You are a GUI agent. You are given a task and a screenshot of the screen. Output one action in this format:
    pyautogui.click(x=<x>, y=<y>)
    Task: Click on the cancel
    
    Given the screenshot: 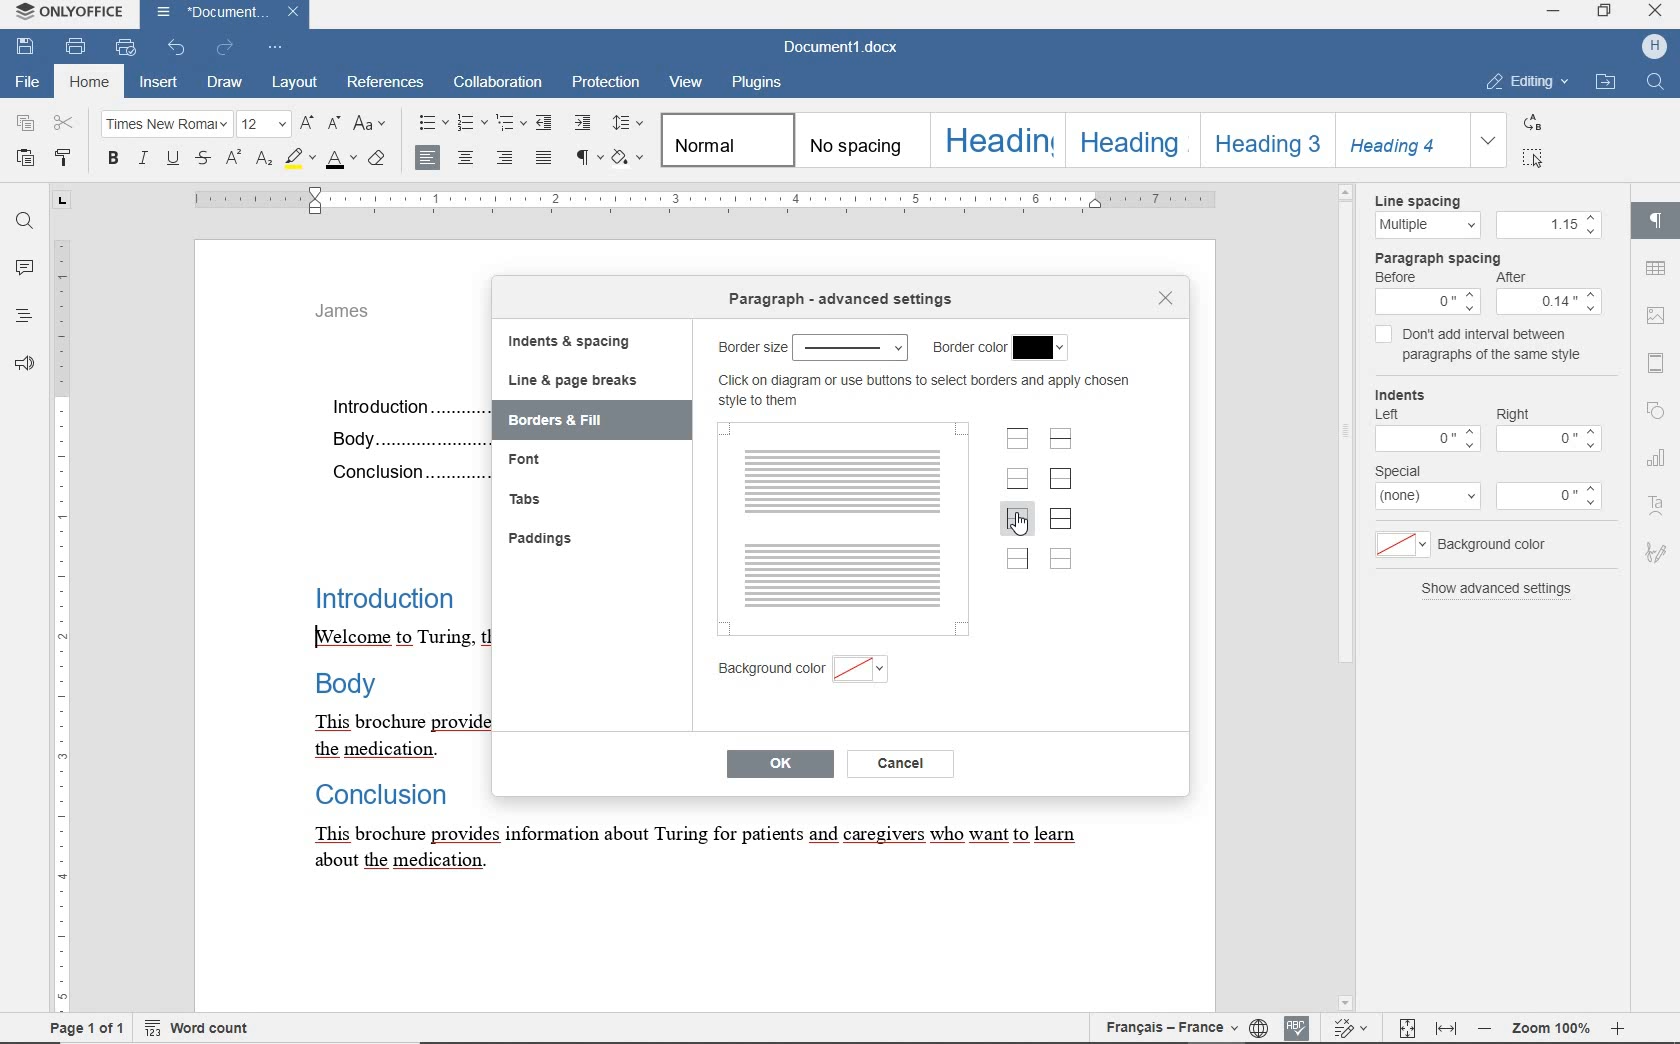 What is the action you would take?
    pyautogui.click(x=901, y=764)
    